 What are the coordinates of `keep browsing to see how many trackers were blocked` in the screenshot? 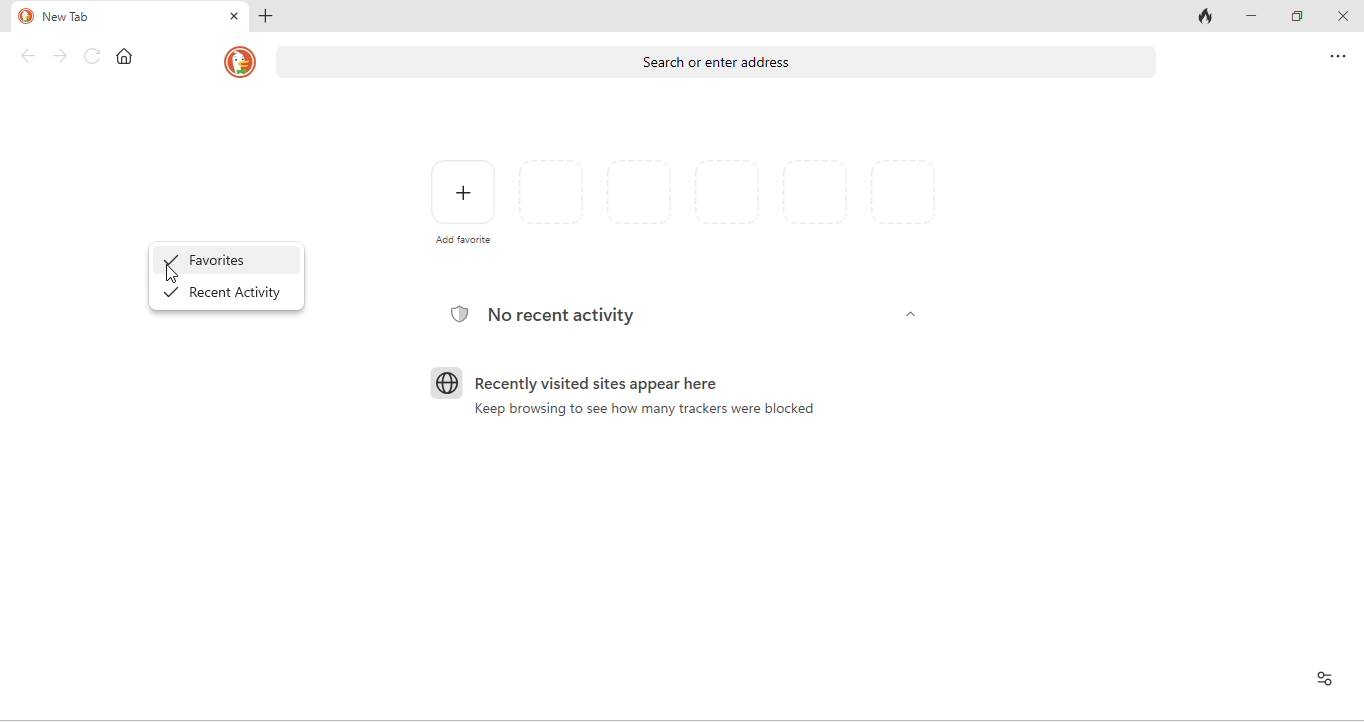 It's located at (651, 411).